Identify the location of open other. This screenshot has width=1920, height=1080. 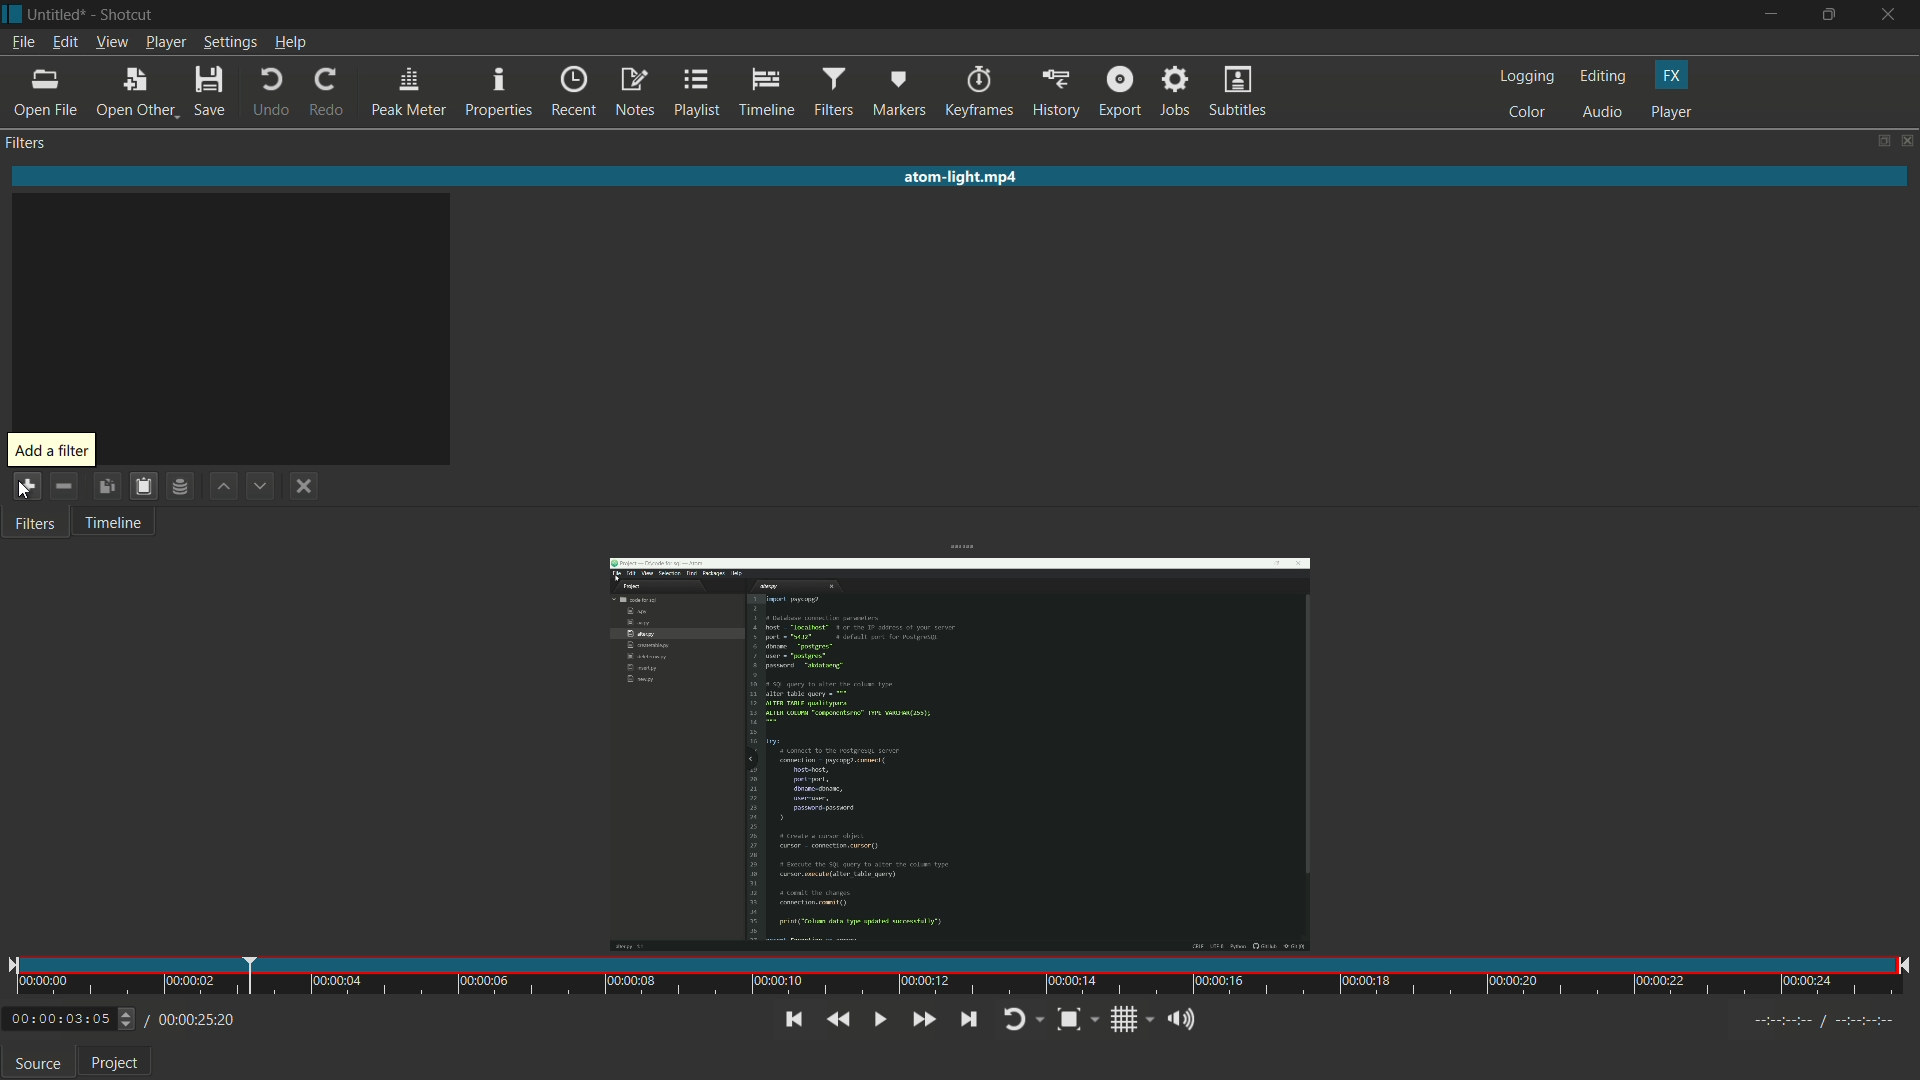
(136, 93).